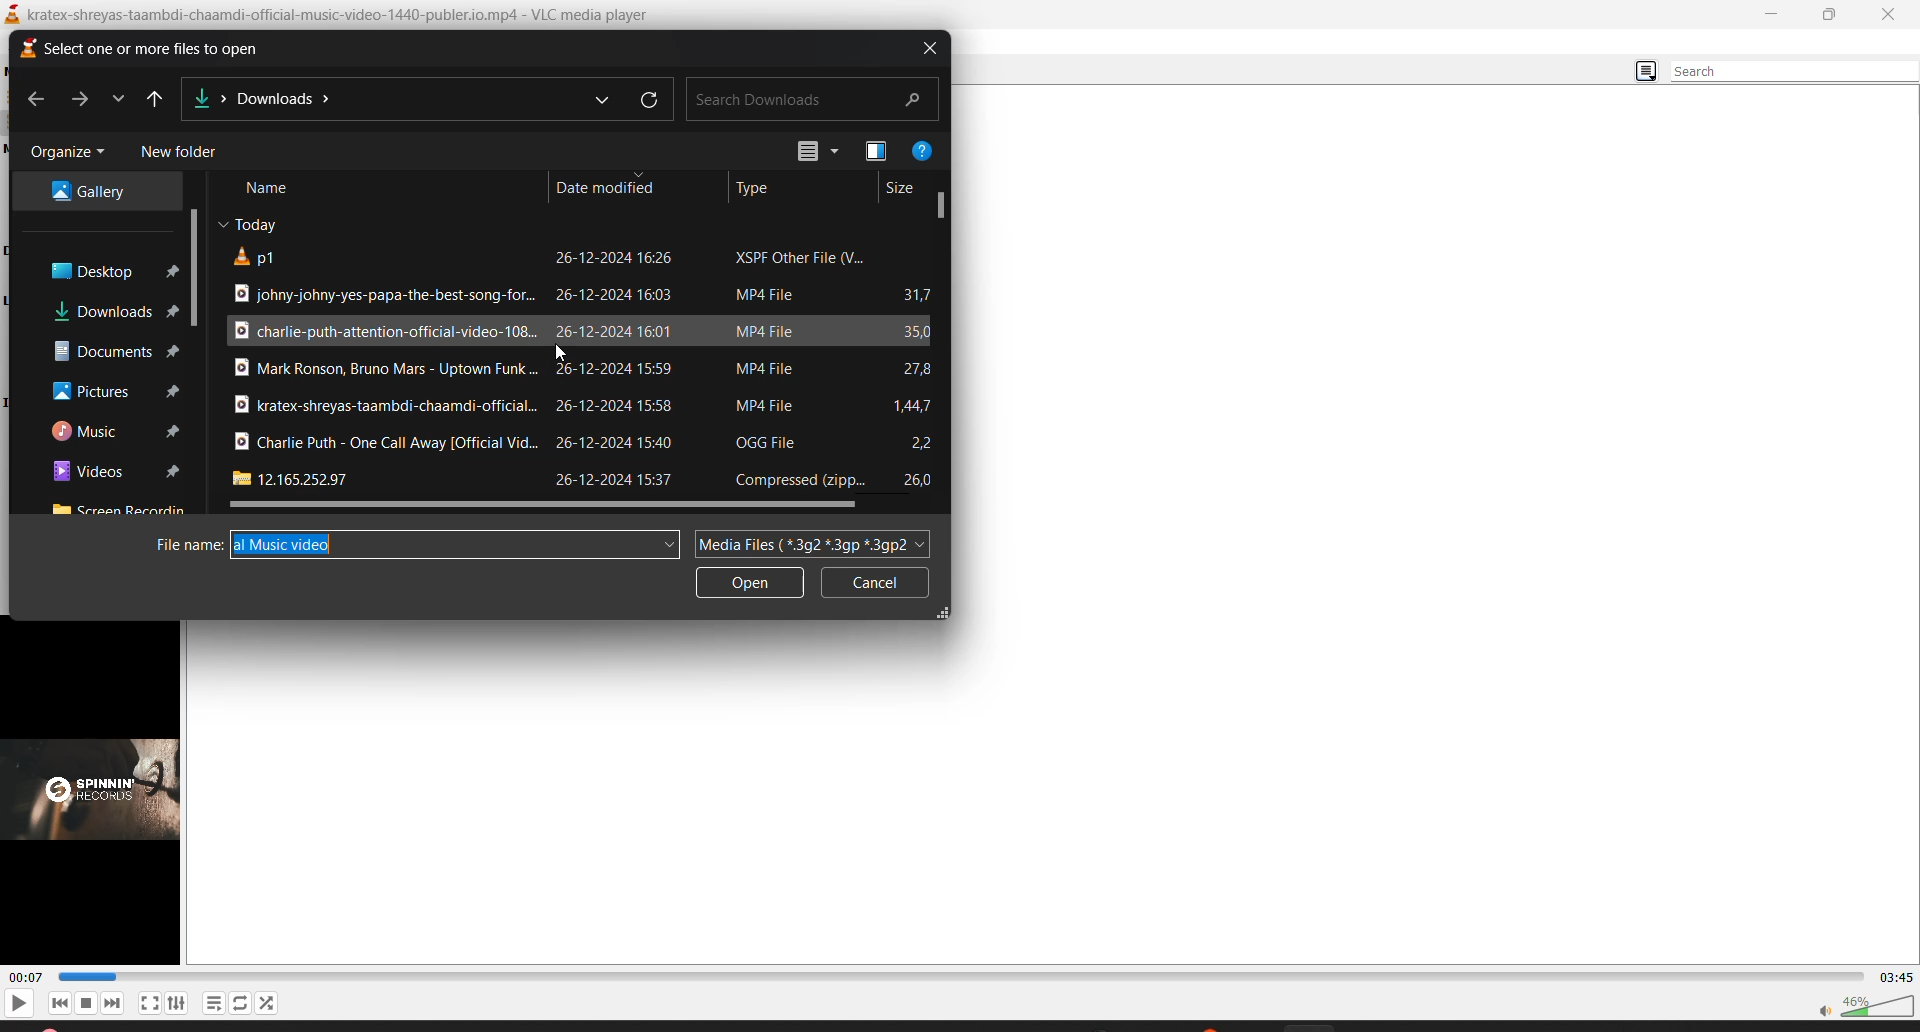 The height and width of the screenshot is (1032, 1920). What do you see at coordinates (112, 276) in the screenshot?
I see `desktop` at bounding box center [112, 276].